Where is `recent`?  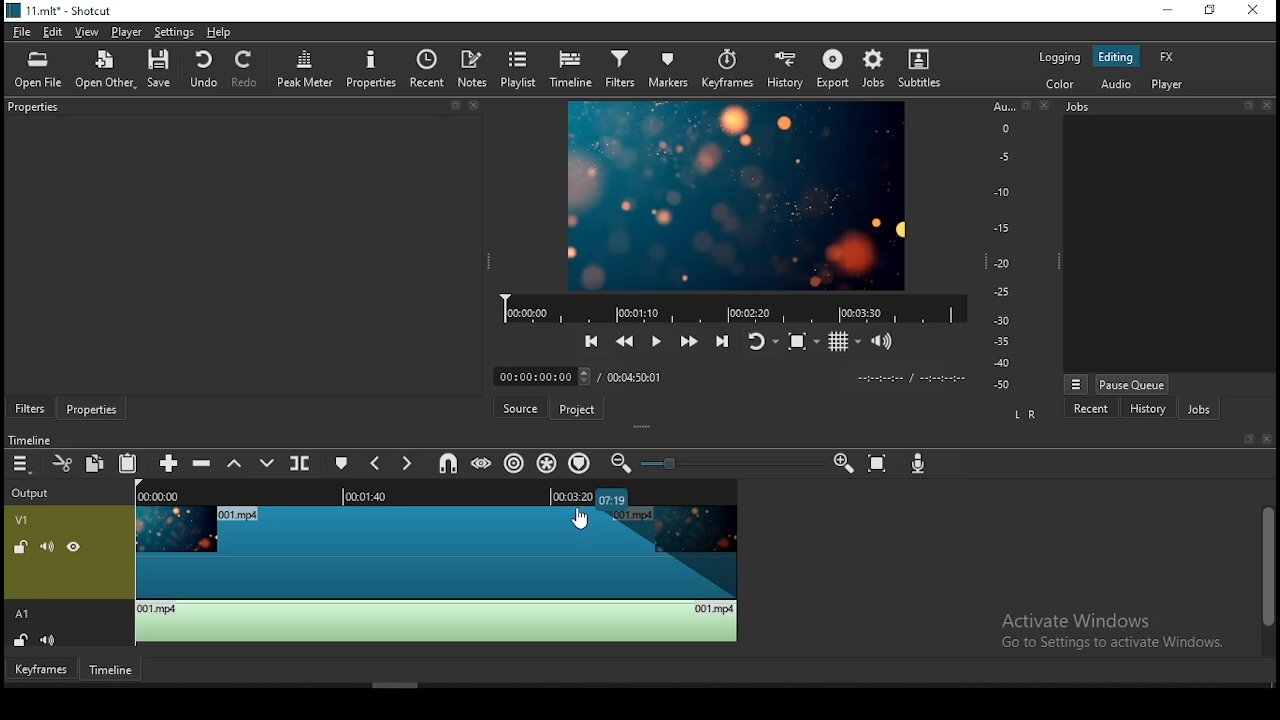 recent is located at coordinates (429, 70).